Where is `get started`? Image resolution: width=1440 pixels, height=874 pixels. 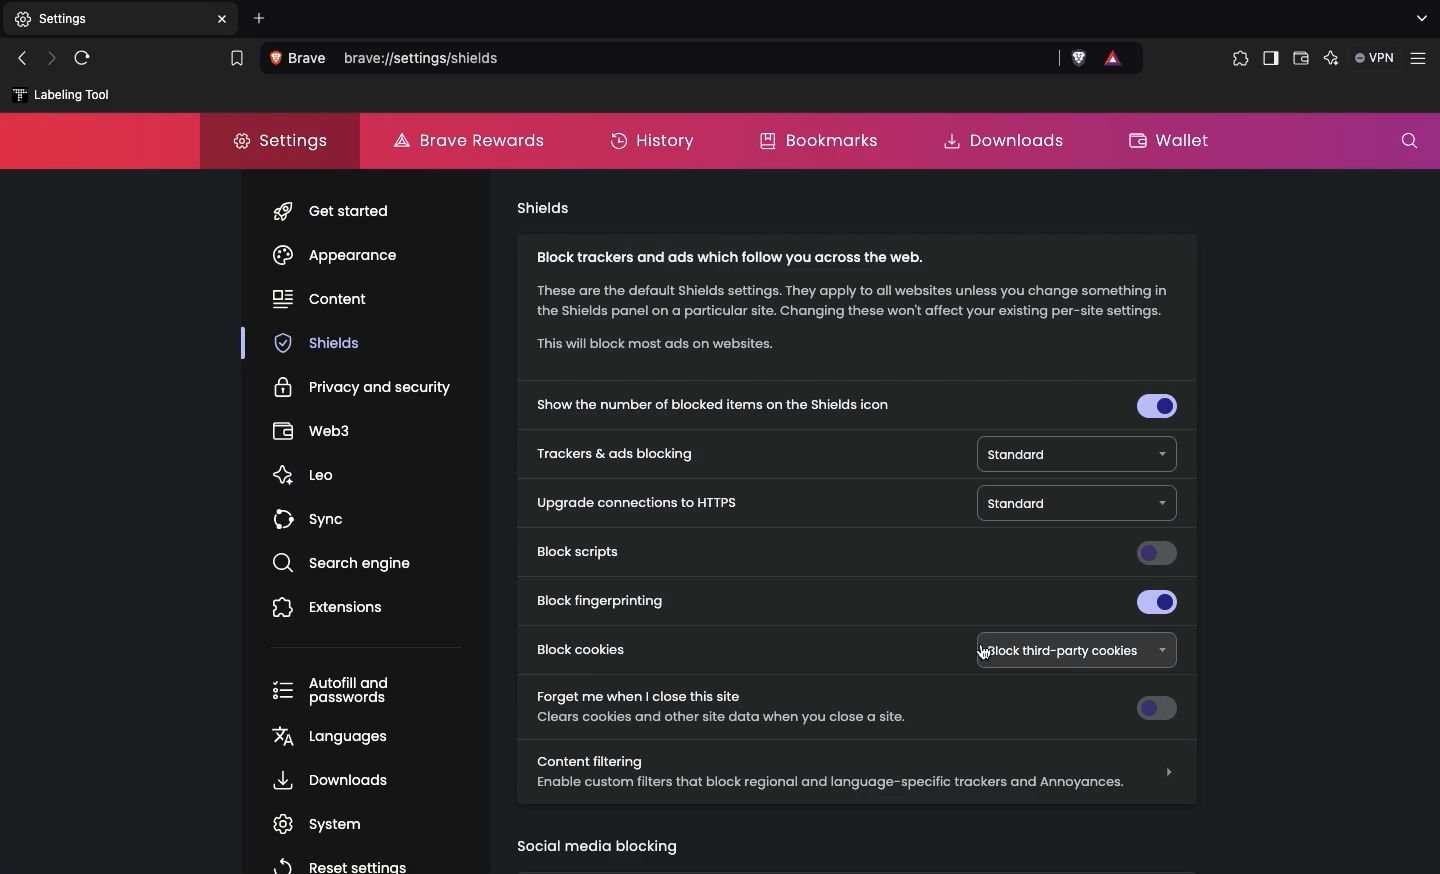
get started is located at coordinates (344, 210).